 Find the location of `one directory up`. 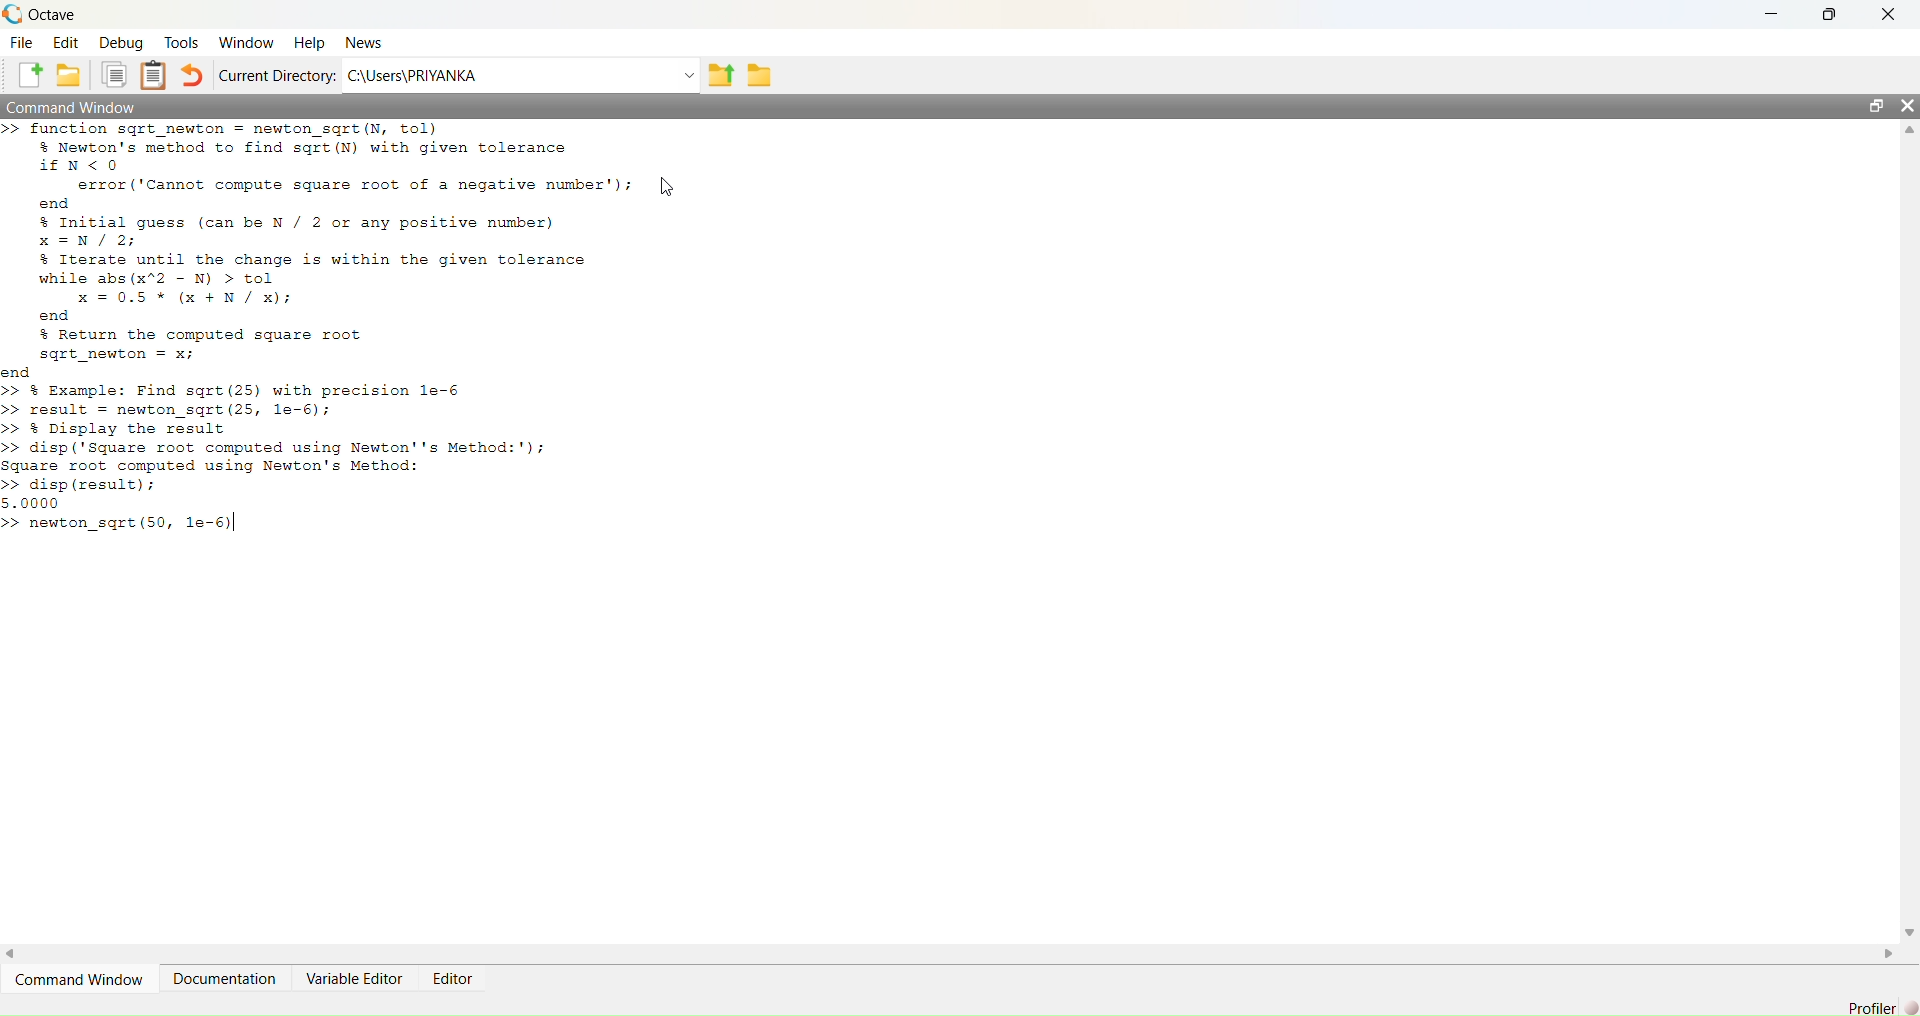

one directory up is located at coordinates (720, 73).